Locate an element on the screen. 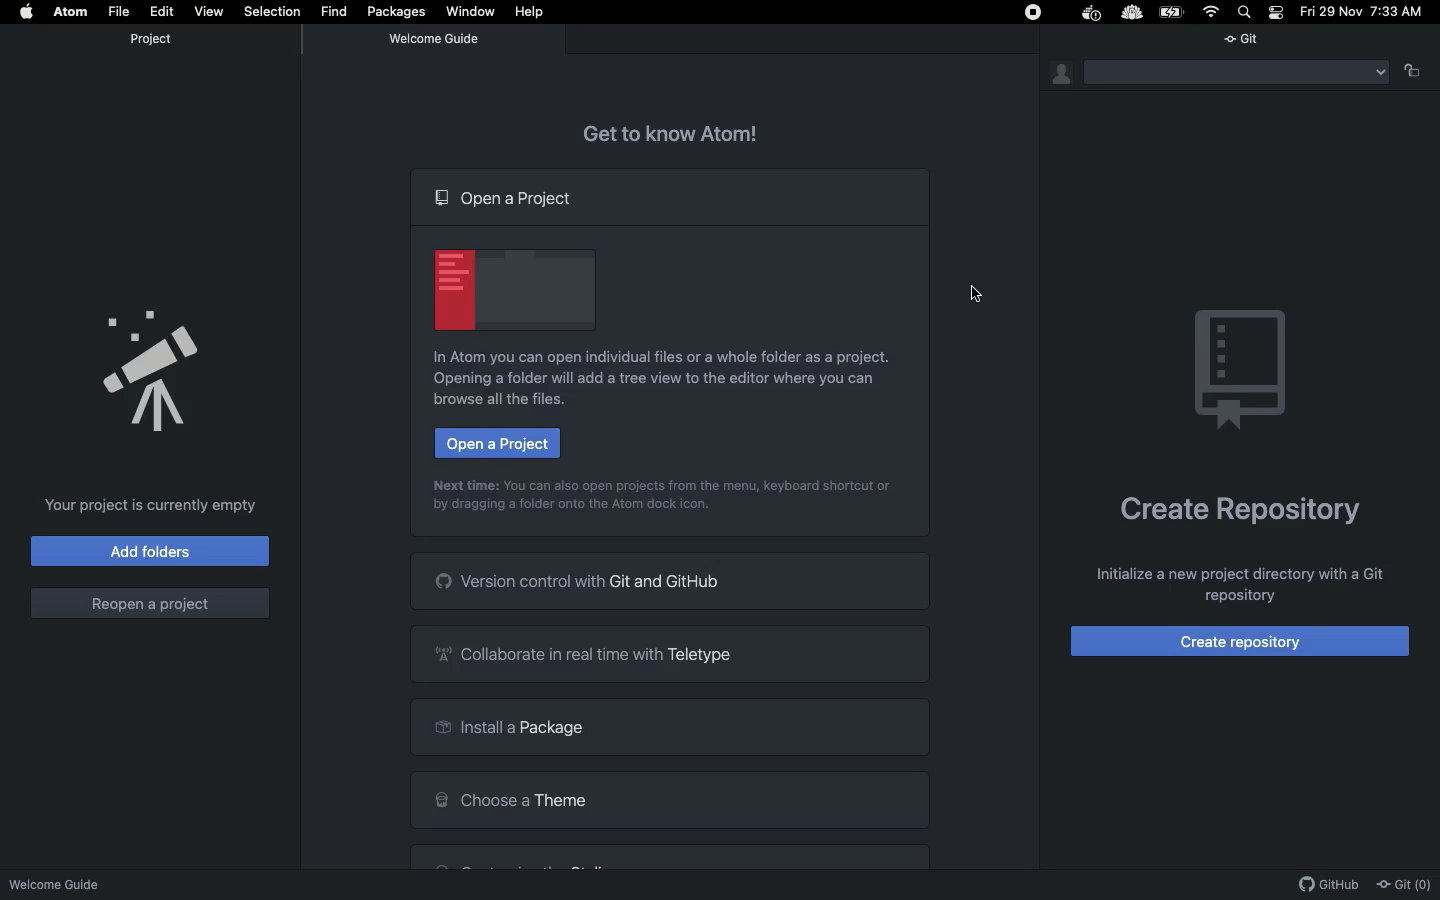 The height and width of the screenshot is (900, 1440). In Atom you can open individual files or a whole folder as a project.
Opening a folder will add a tree view to the editor where you can
browse all the files. is located at coordinates (666, 379).